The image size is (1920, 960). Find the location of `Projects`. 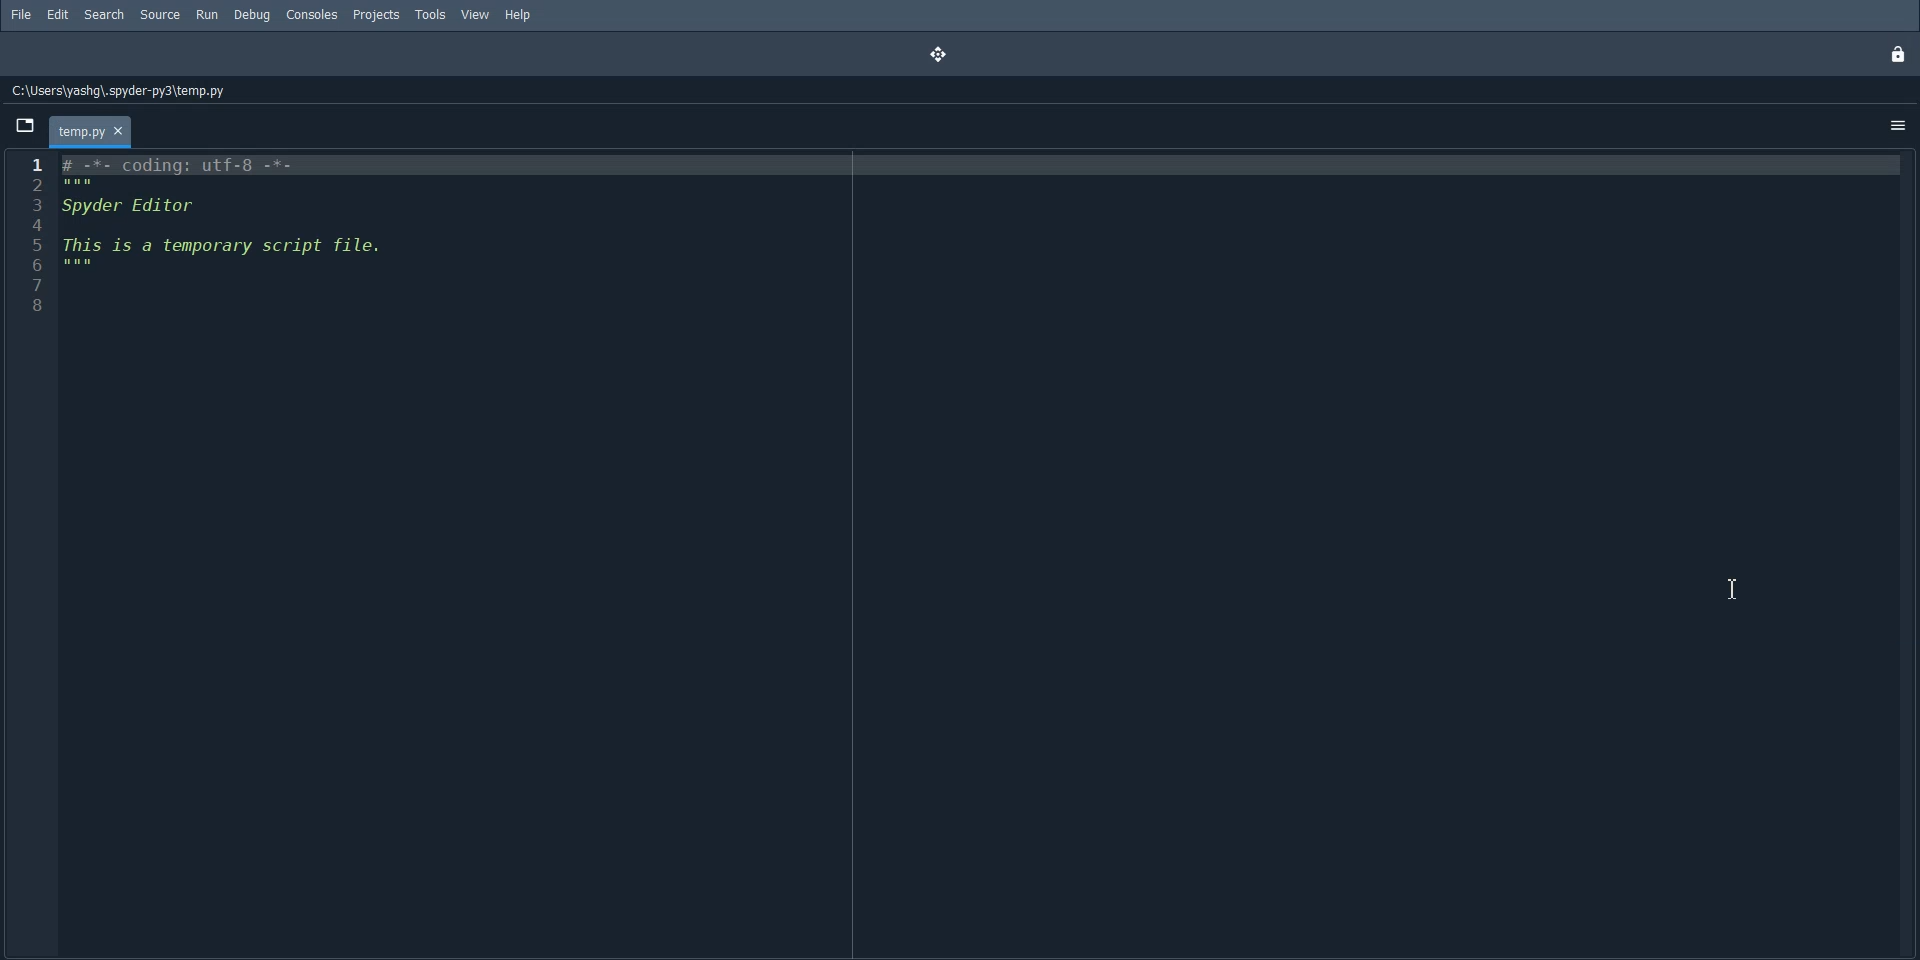

Projects is located at coordinates (376, 14).